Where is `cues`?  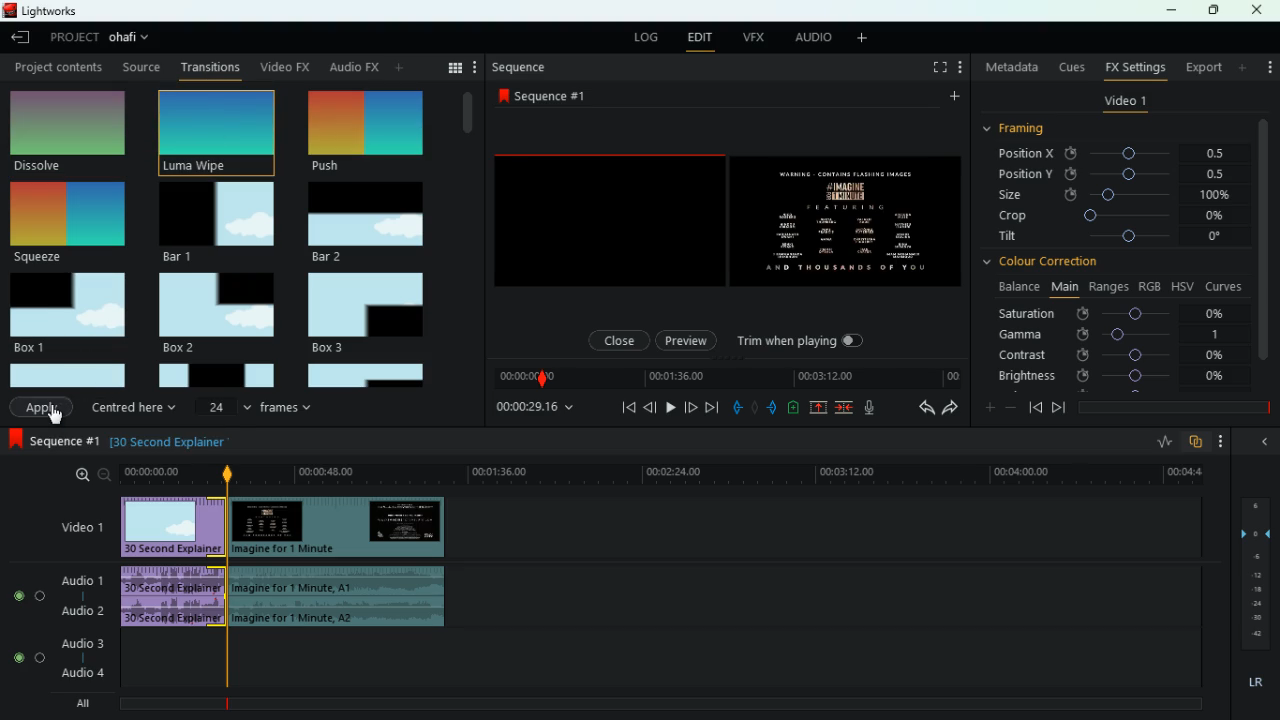 cues is located at coordinates (1073, 67).